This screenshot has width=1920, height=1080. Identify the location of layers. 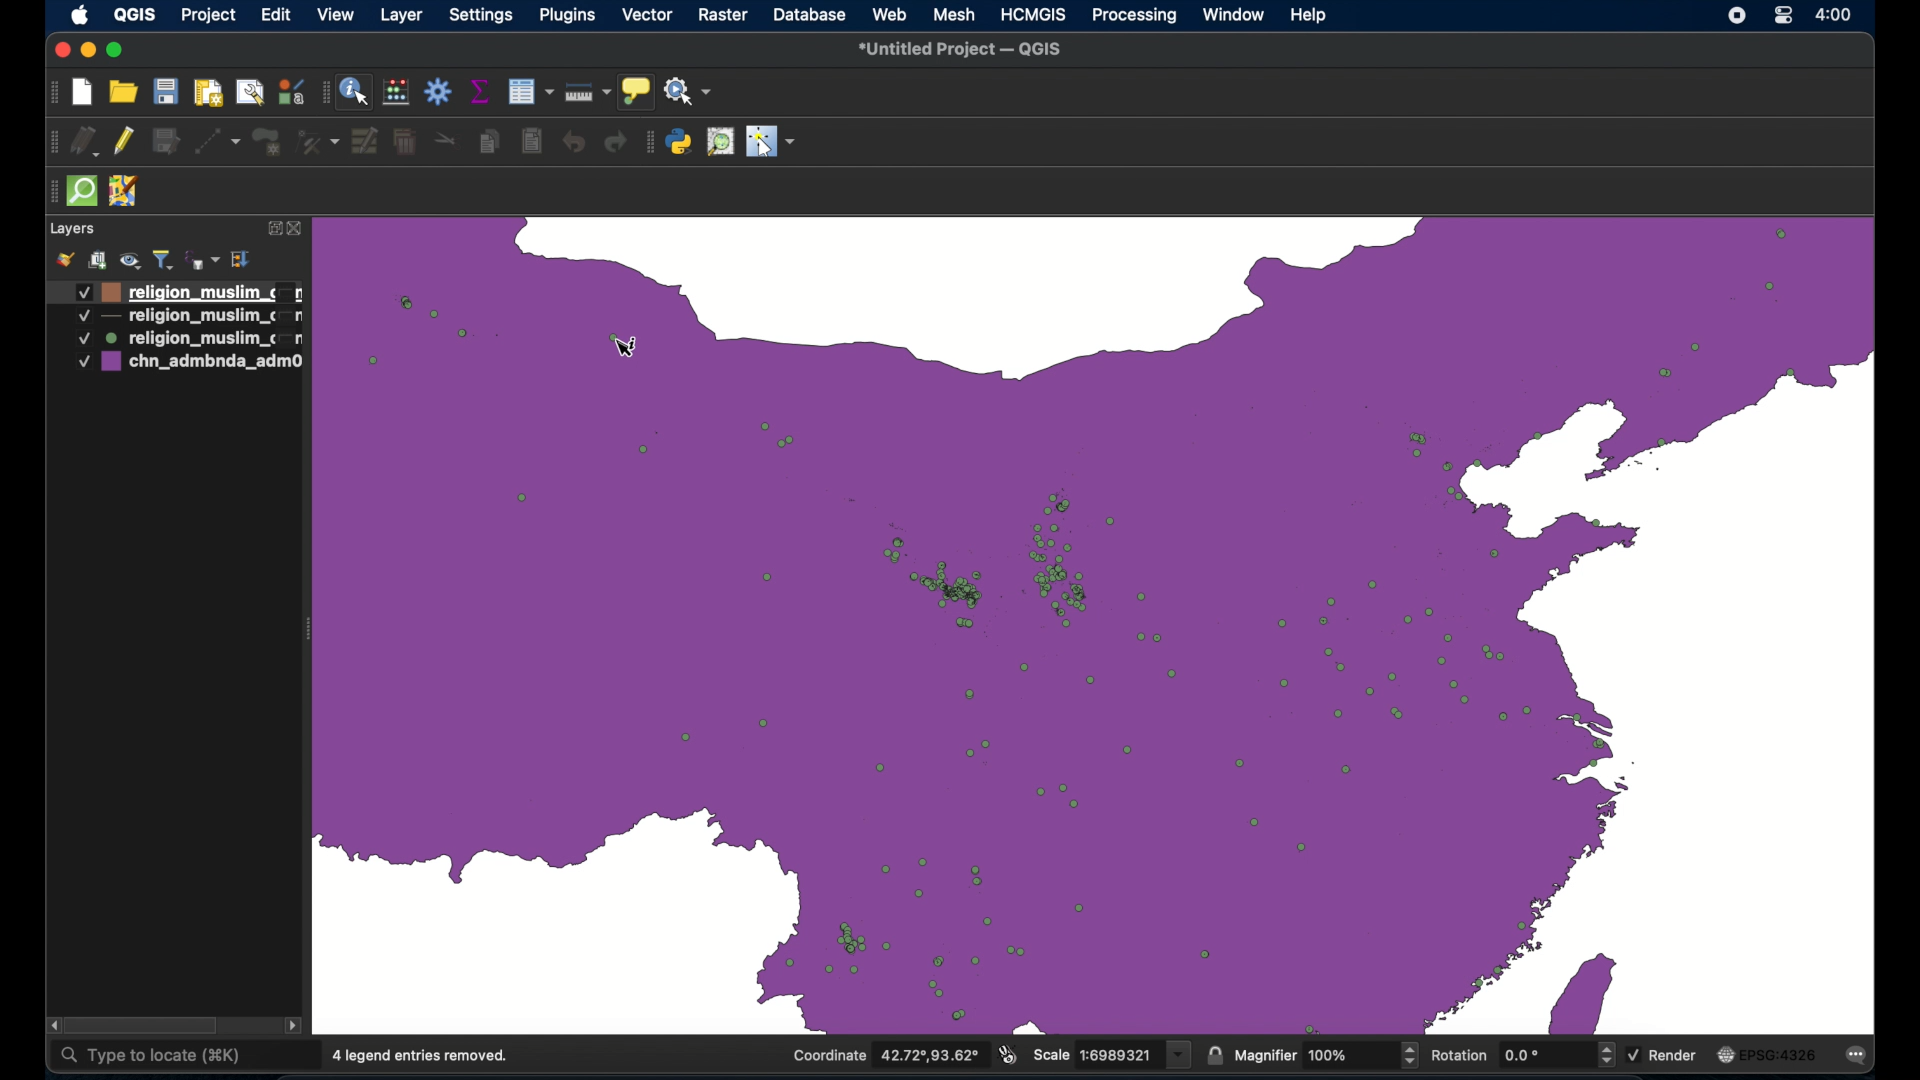
(72, 227).